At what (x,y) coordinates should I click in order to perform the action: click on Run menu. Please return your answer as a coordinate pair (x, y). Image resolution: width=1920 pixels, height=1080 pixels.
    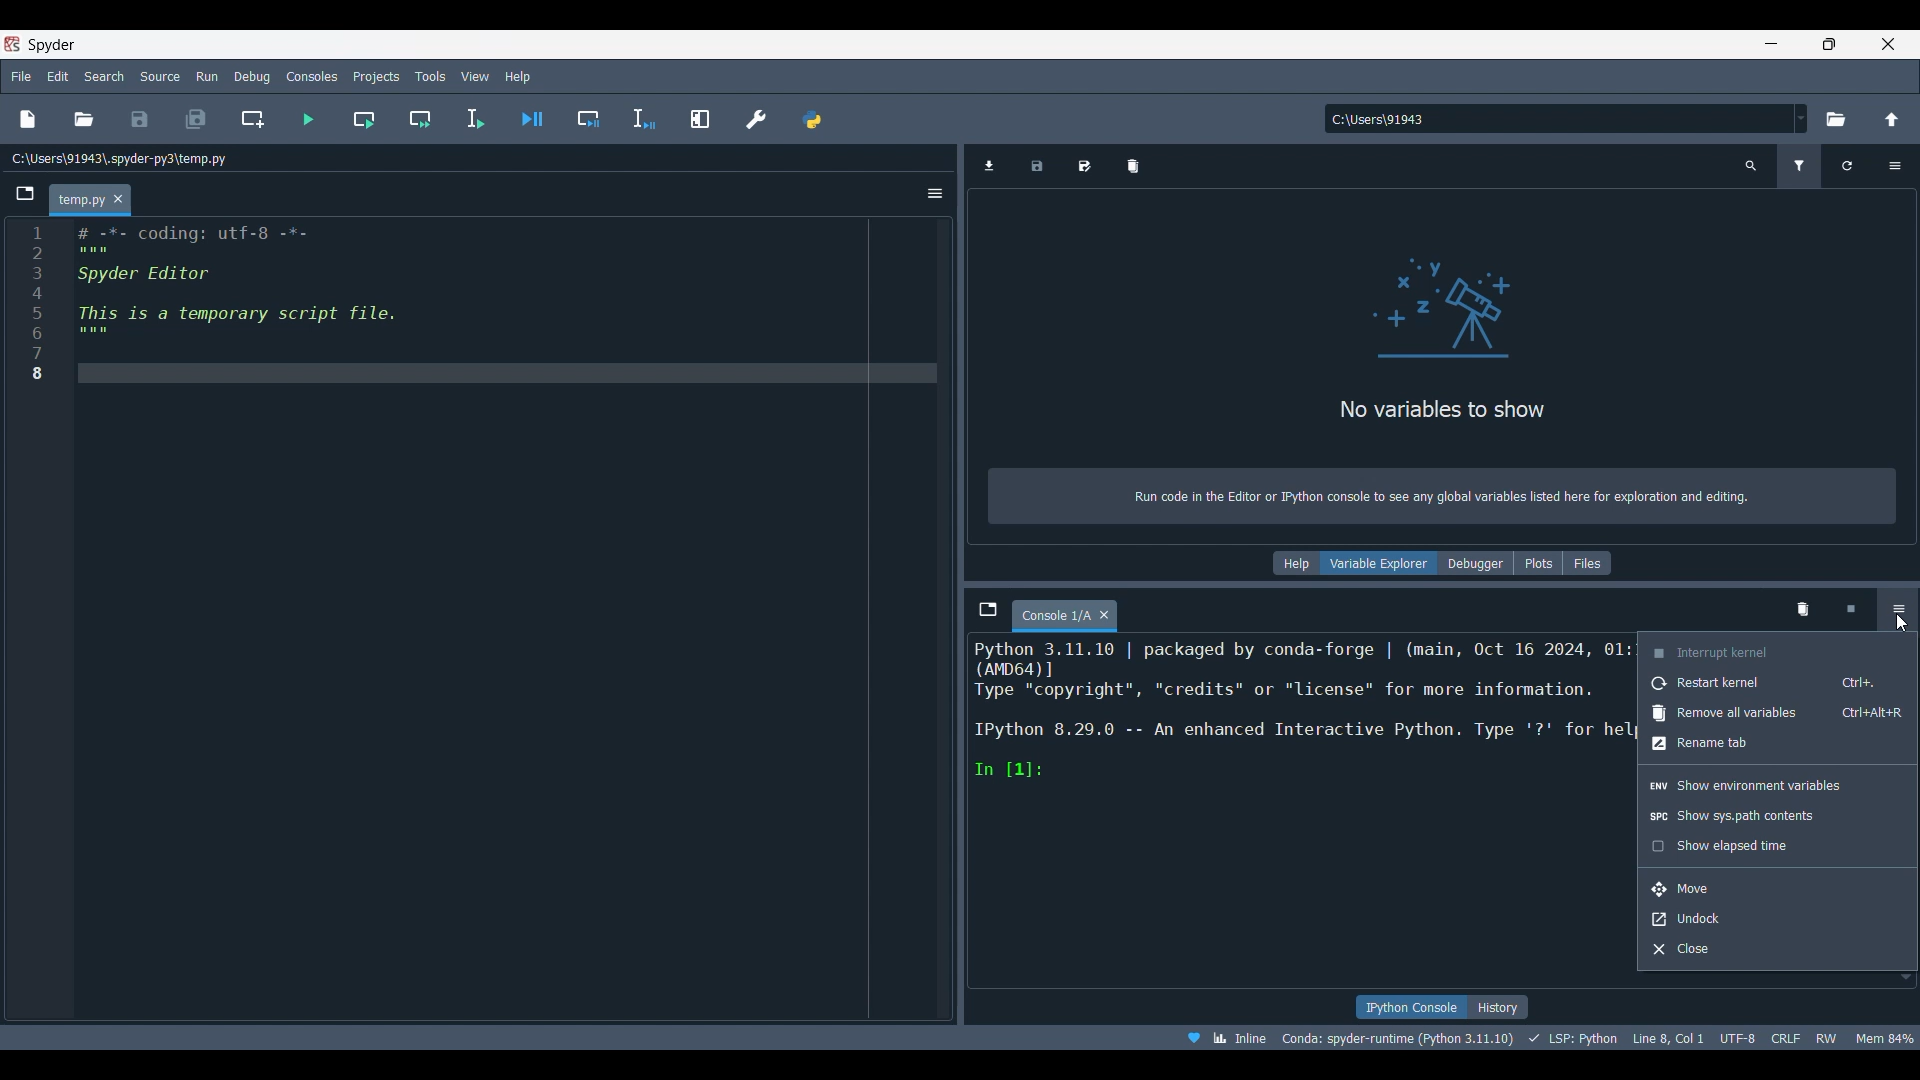
    Looking at the image, I should click on (208, 76).